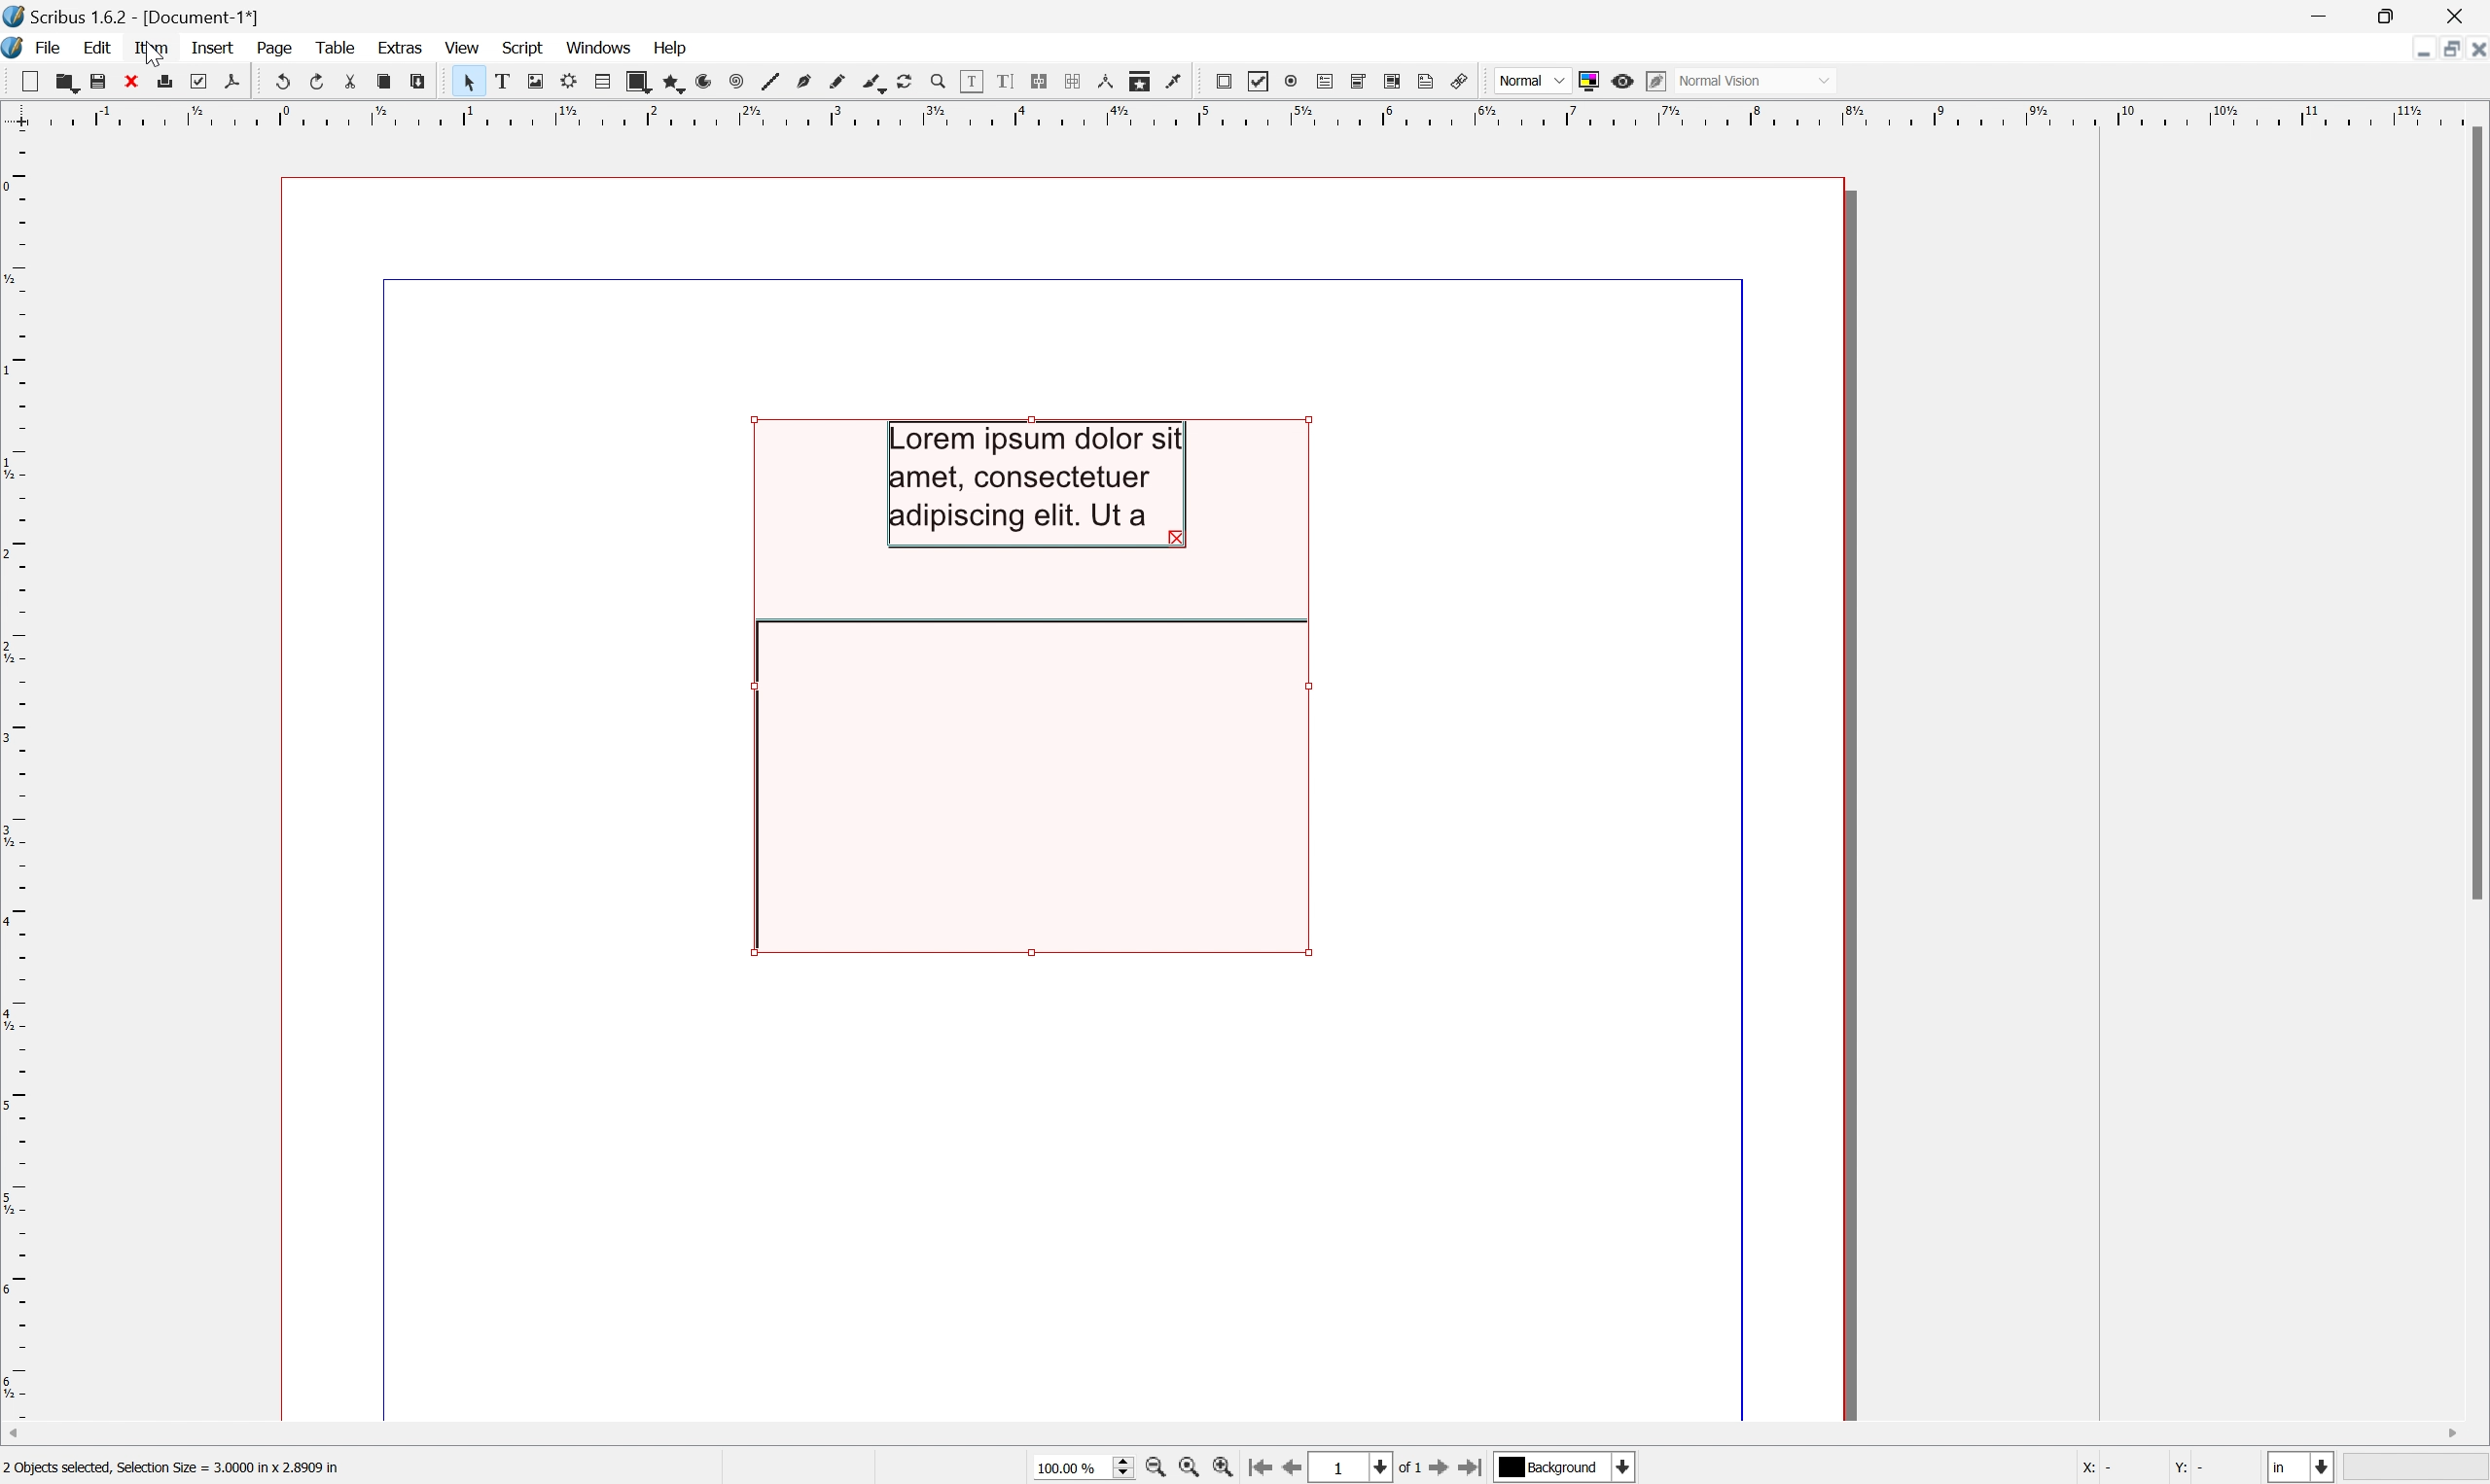 This screenshot has width=2490, height=1484. What do you see at coordinates (836, 84) in the screenshot?
I see `Freehand line` at bounding box center [836, 84].